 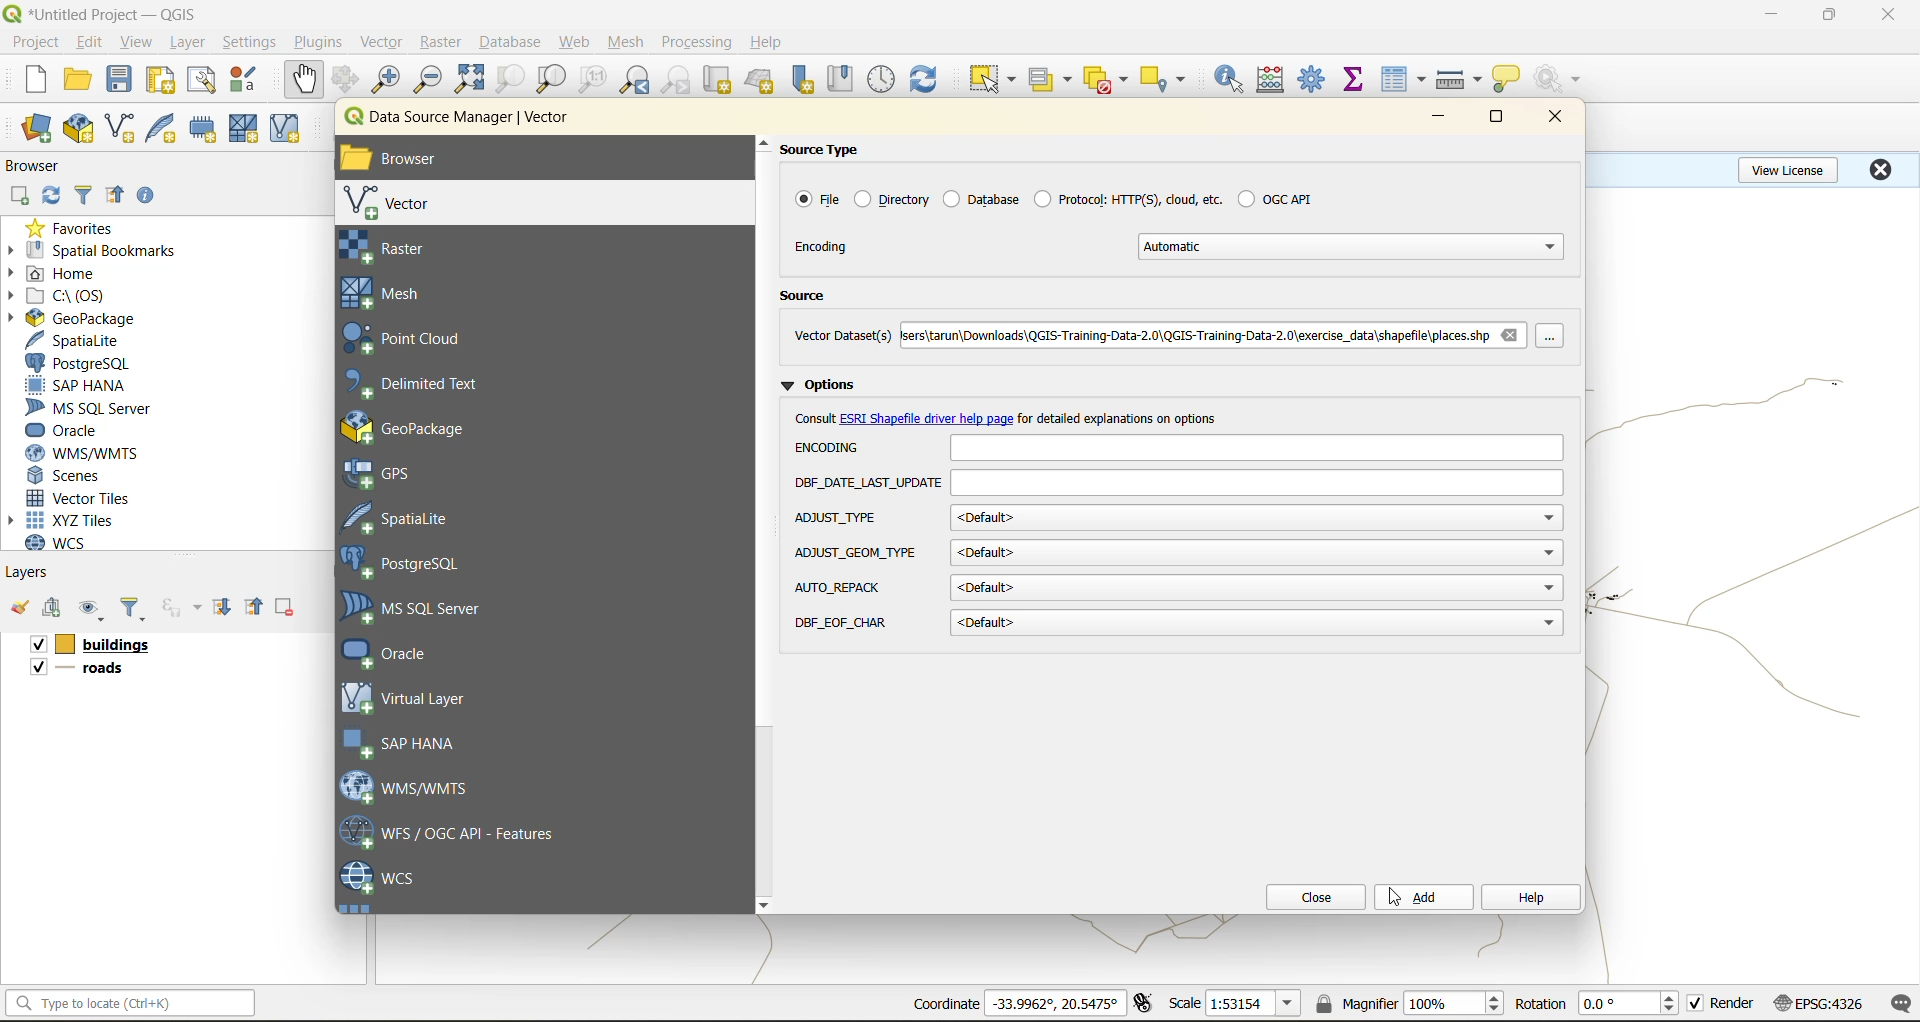 What do you see at coordinates (720, 83) in the screenshot?
I see `new map view` at bounding box center [720, 83].